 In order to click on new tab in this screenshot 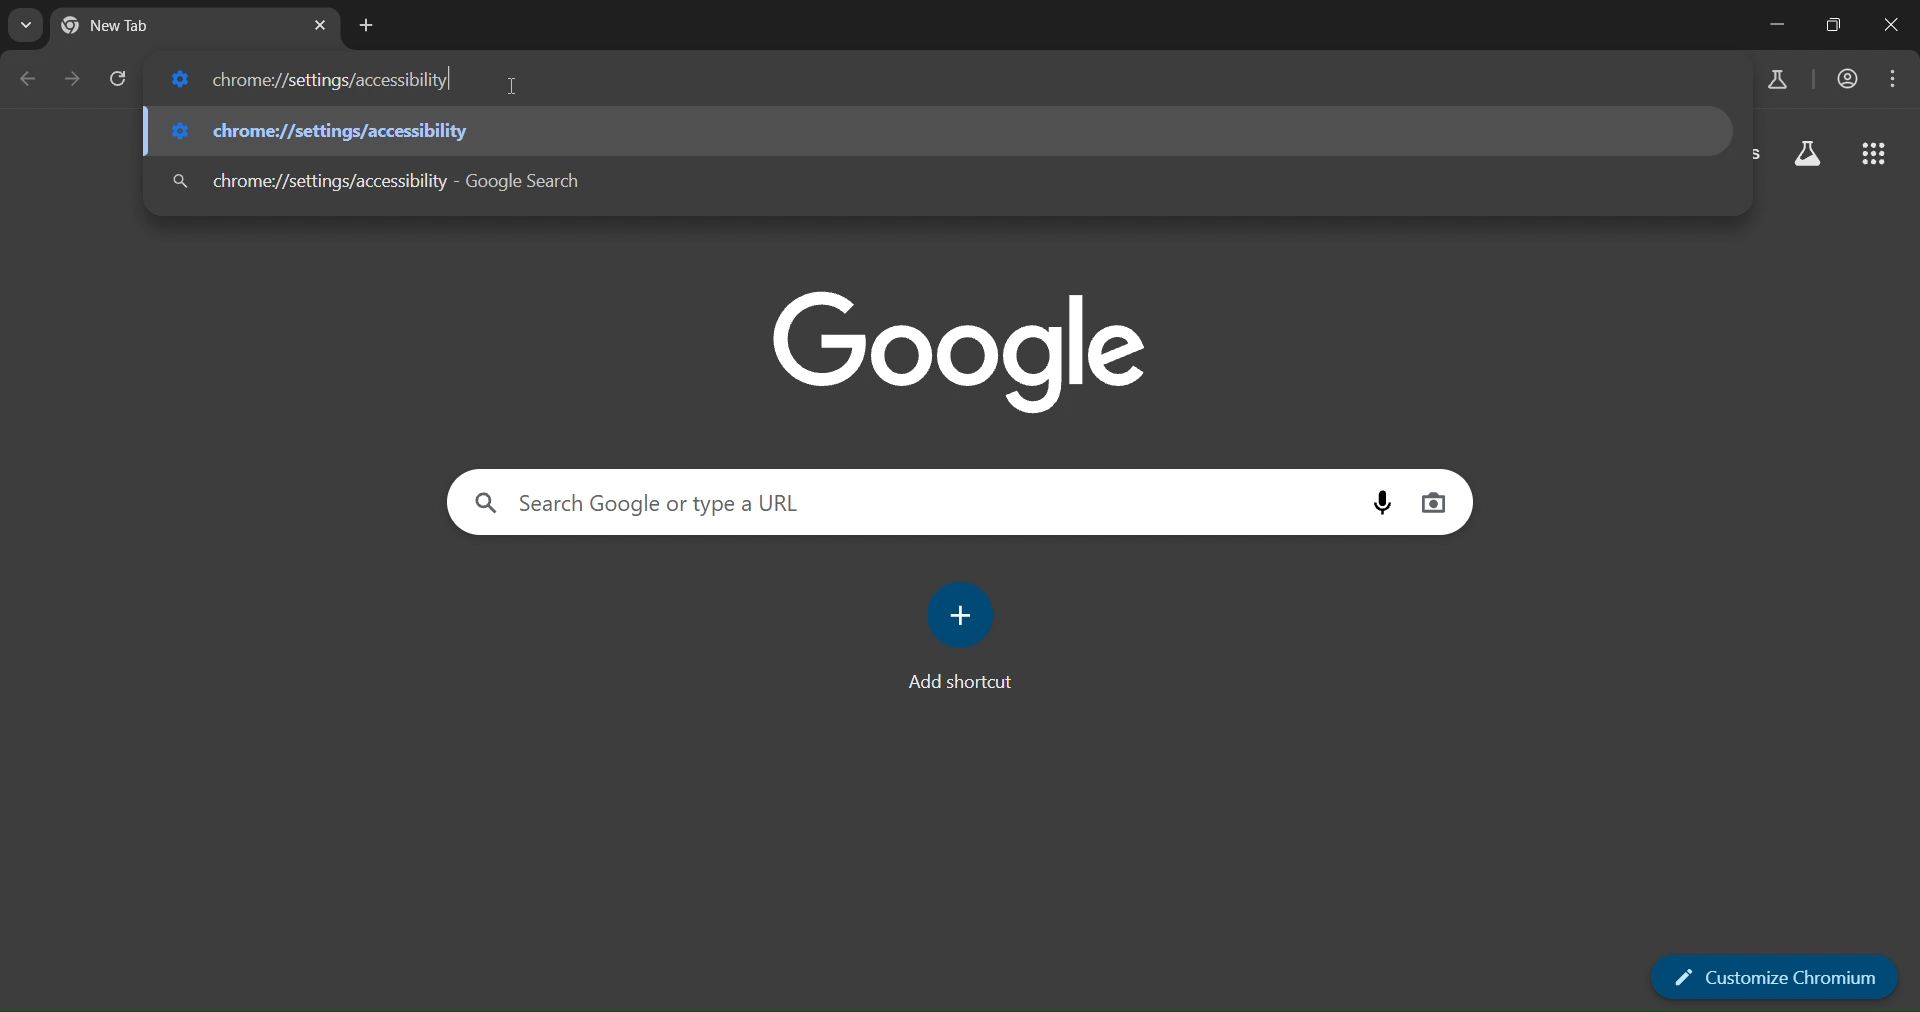, I will do `click(367, 27)`.